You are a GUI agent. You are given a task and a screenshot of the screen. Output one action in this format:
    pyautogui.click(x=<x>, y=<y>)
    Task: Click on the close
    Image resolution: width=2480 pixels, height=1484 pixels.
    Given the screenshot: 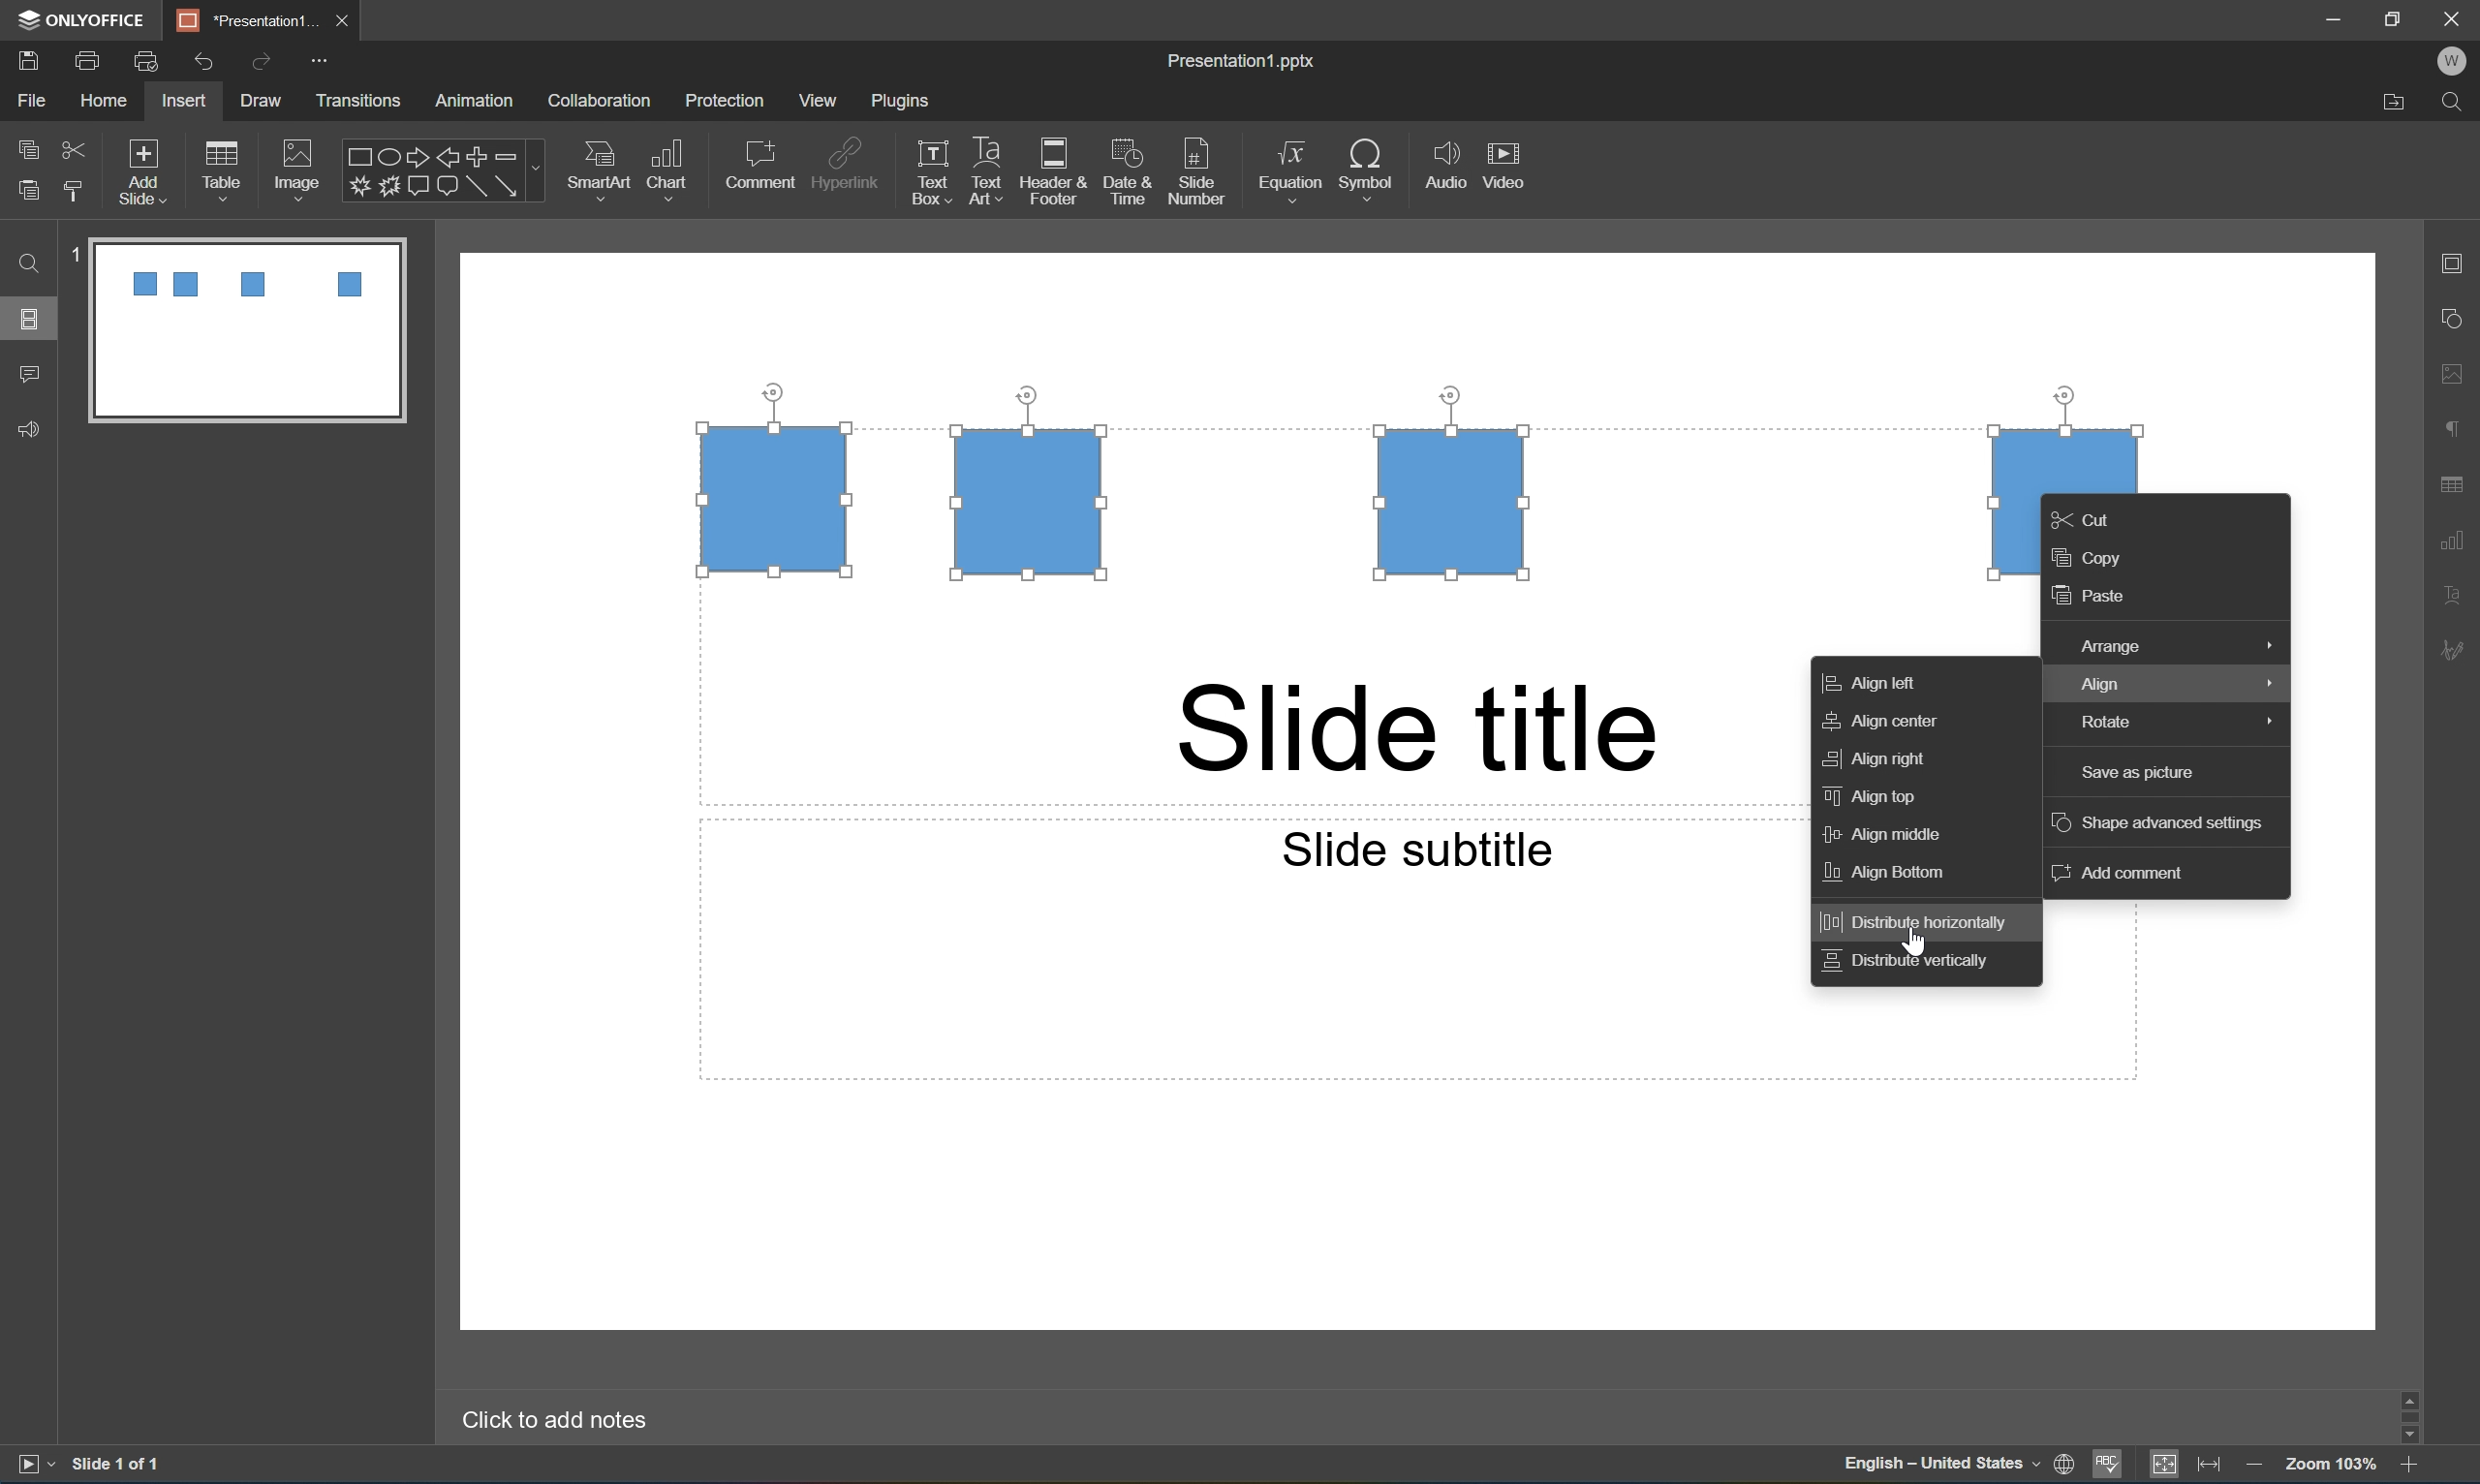 What is the action you would take?
    pyautogui.click(x=347, y=21)
    